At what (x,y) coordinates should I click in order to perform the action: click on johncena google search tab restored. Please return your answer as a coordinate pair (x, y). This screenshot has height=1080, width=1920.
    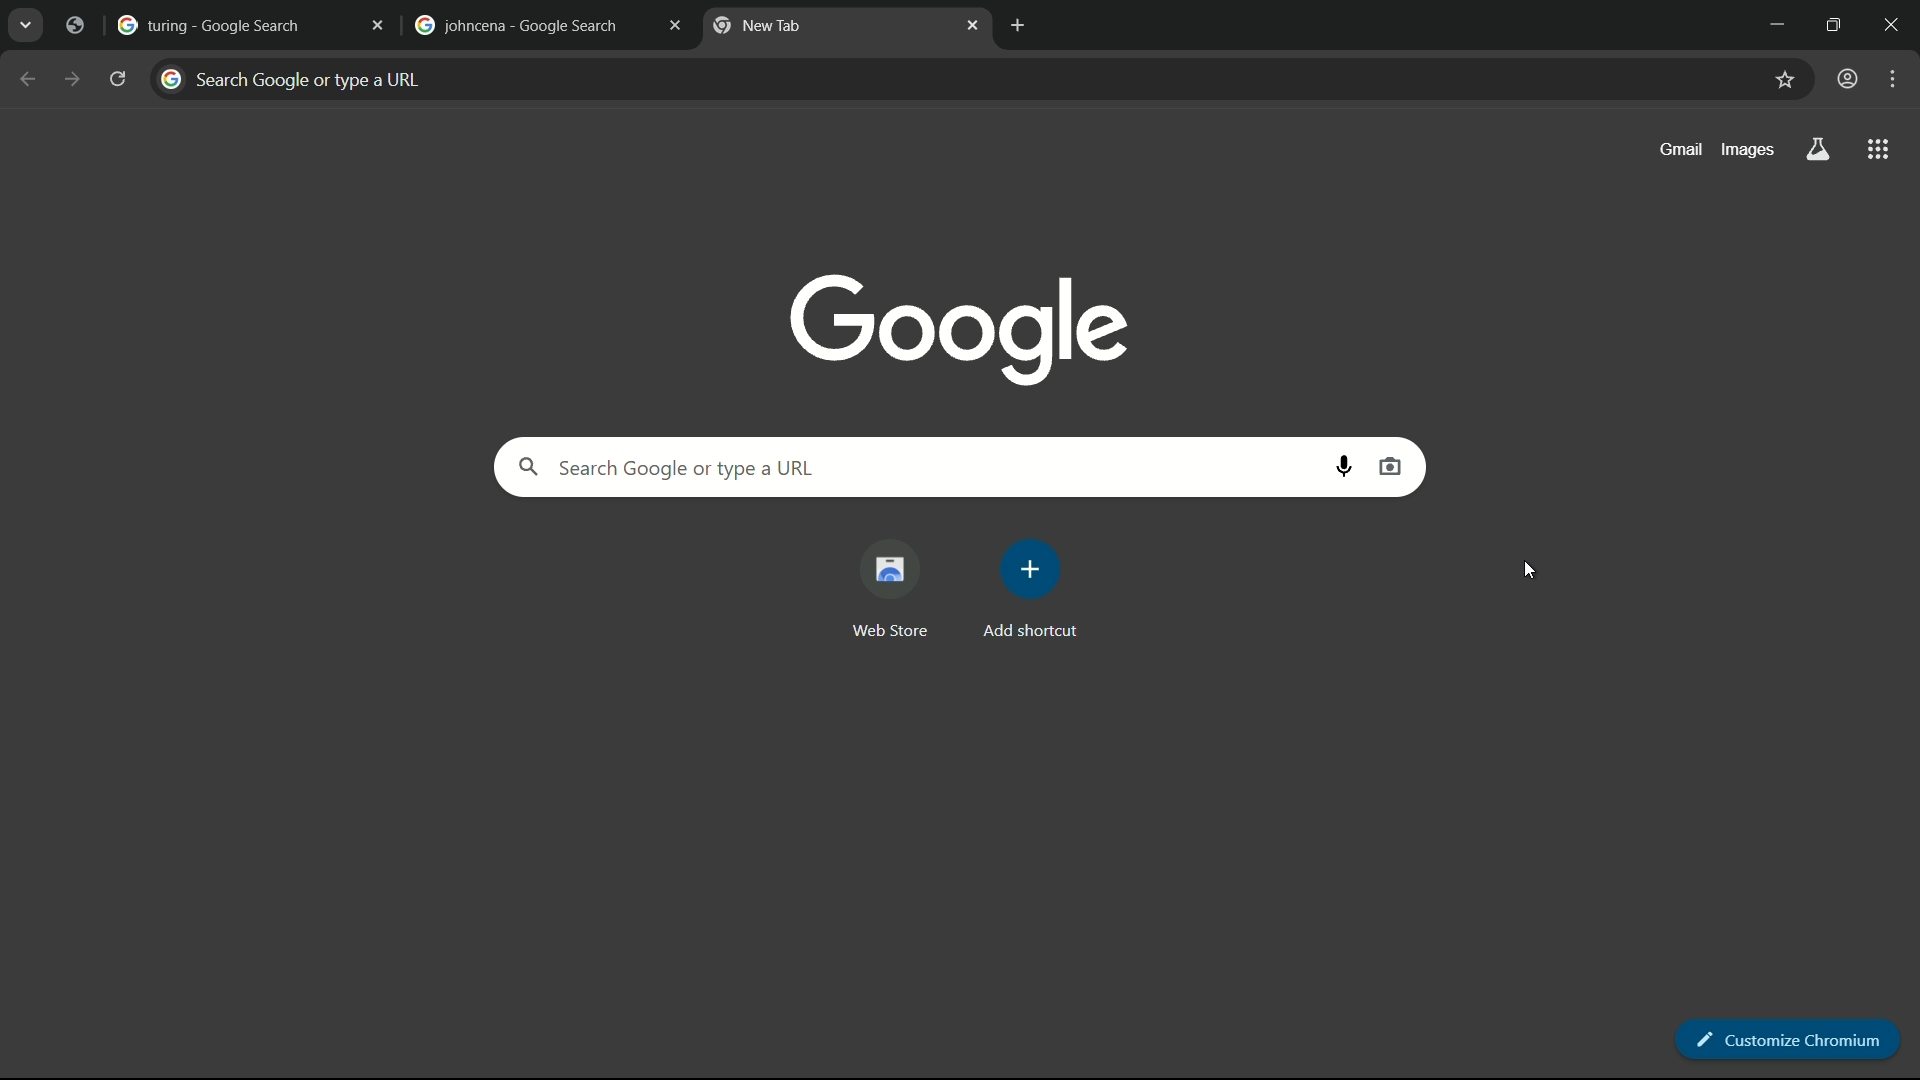
    Looking at the image, I should click on (512, 27).